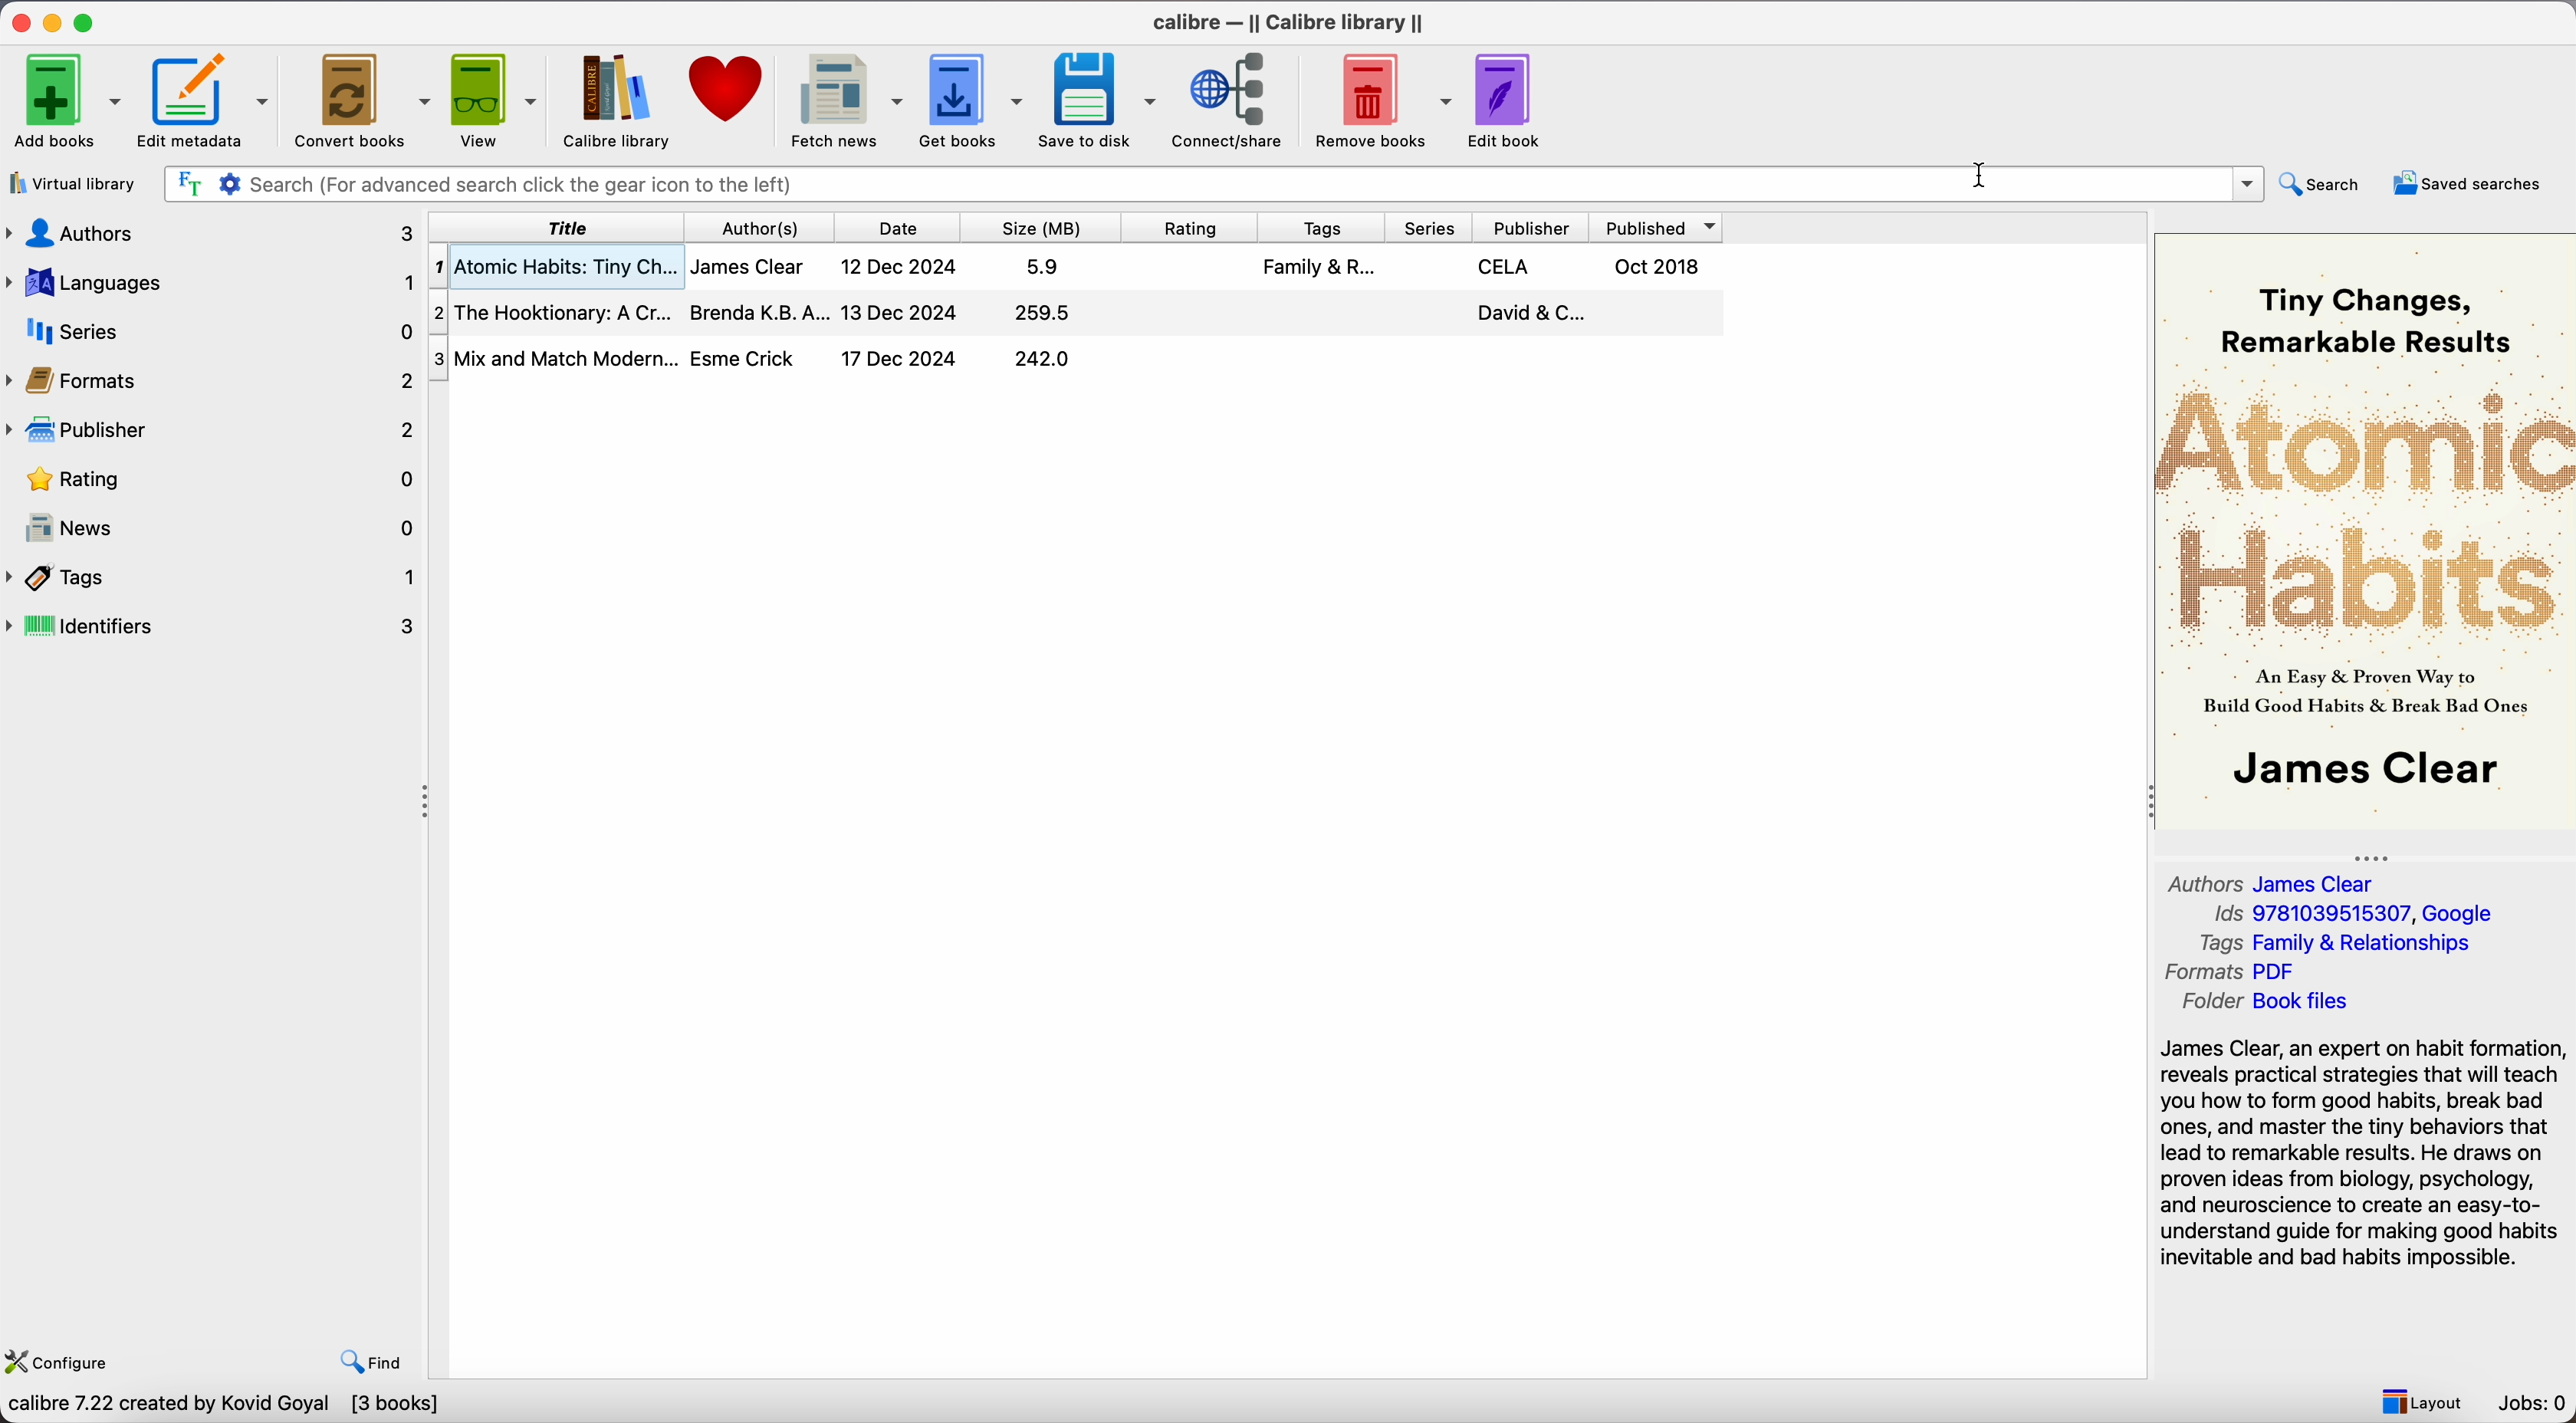 The height and width of the screenshot is (1423, 2576). What do you see at coordinates (1507, 98) in the screenshot?
I see `edit book` at bounding box center [1507, 98].